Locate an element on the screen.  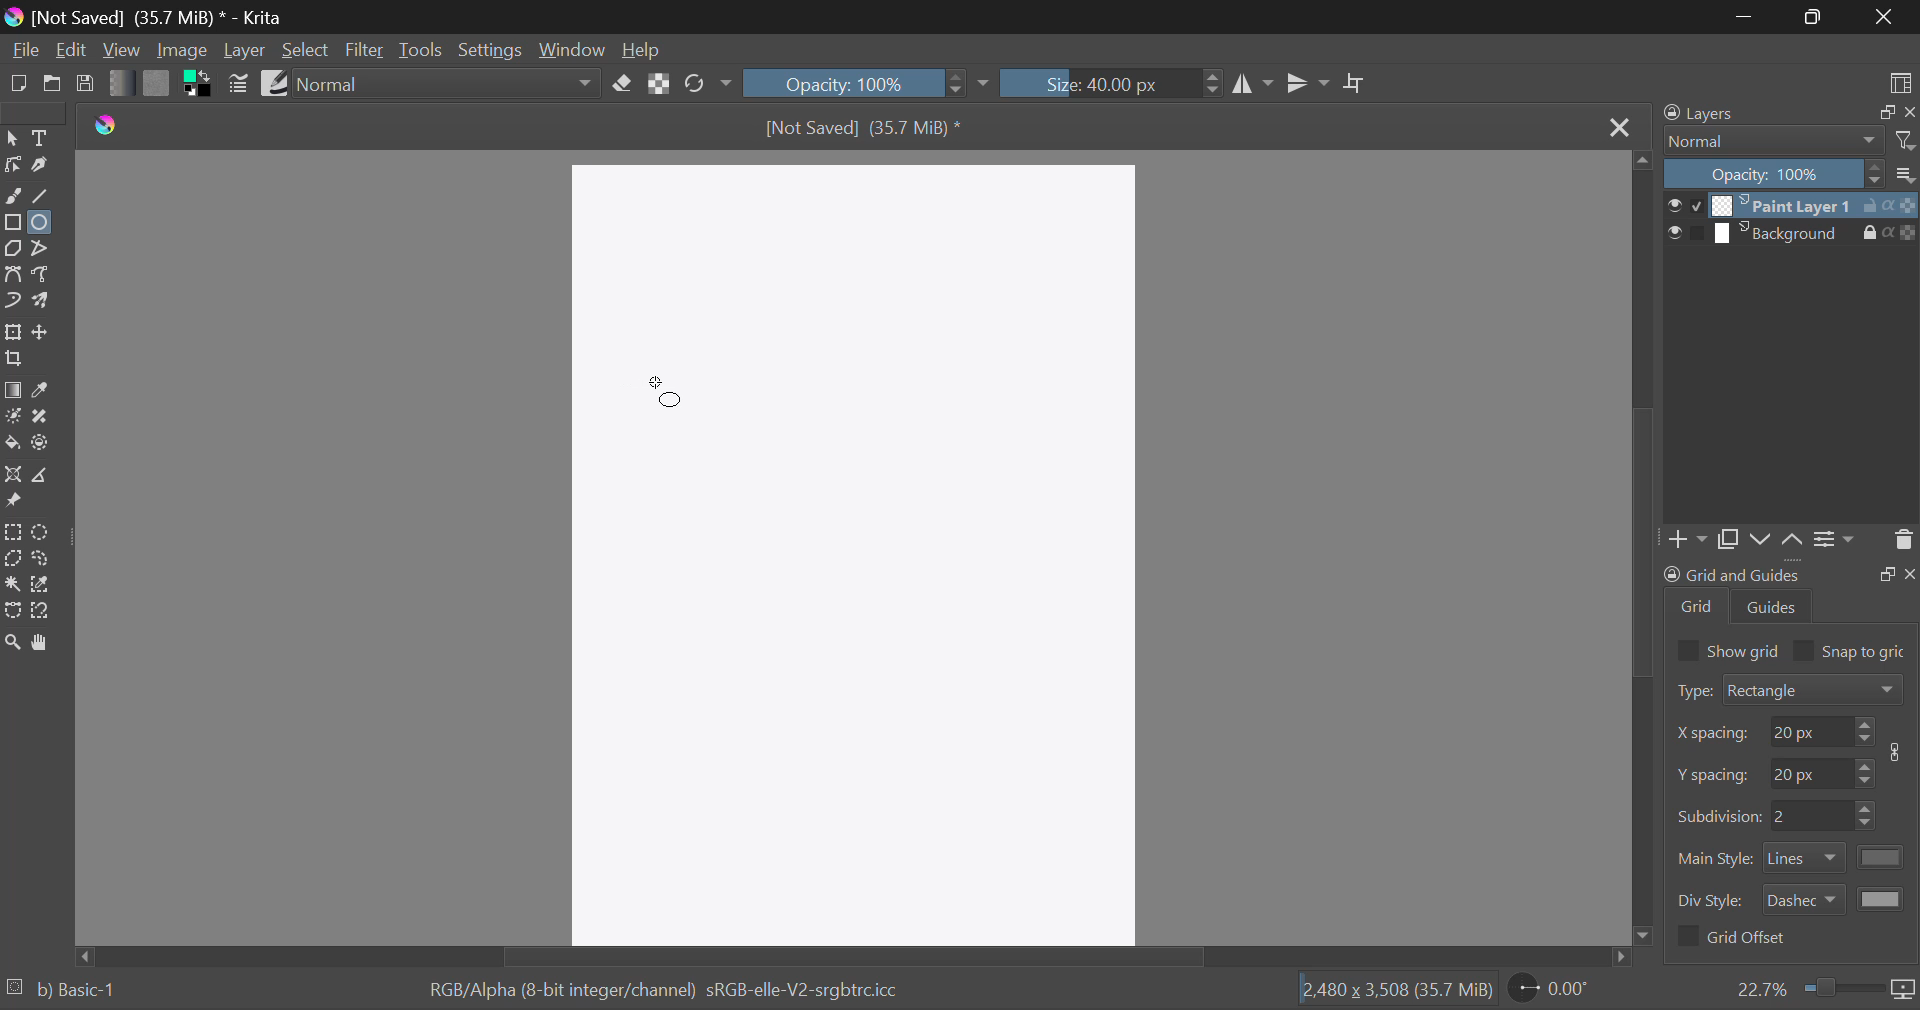
Calligraphic Tool is located at coordinates (41, 165).